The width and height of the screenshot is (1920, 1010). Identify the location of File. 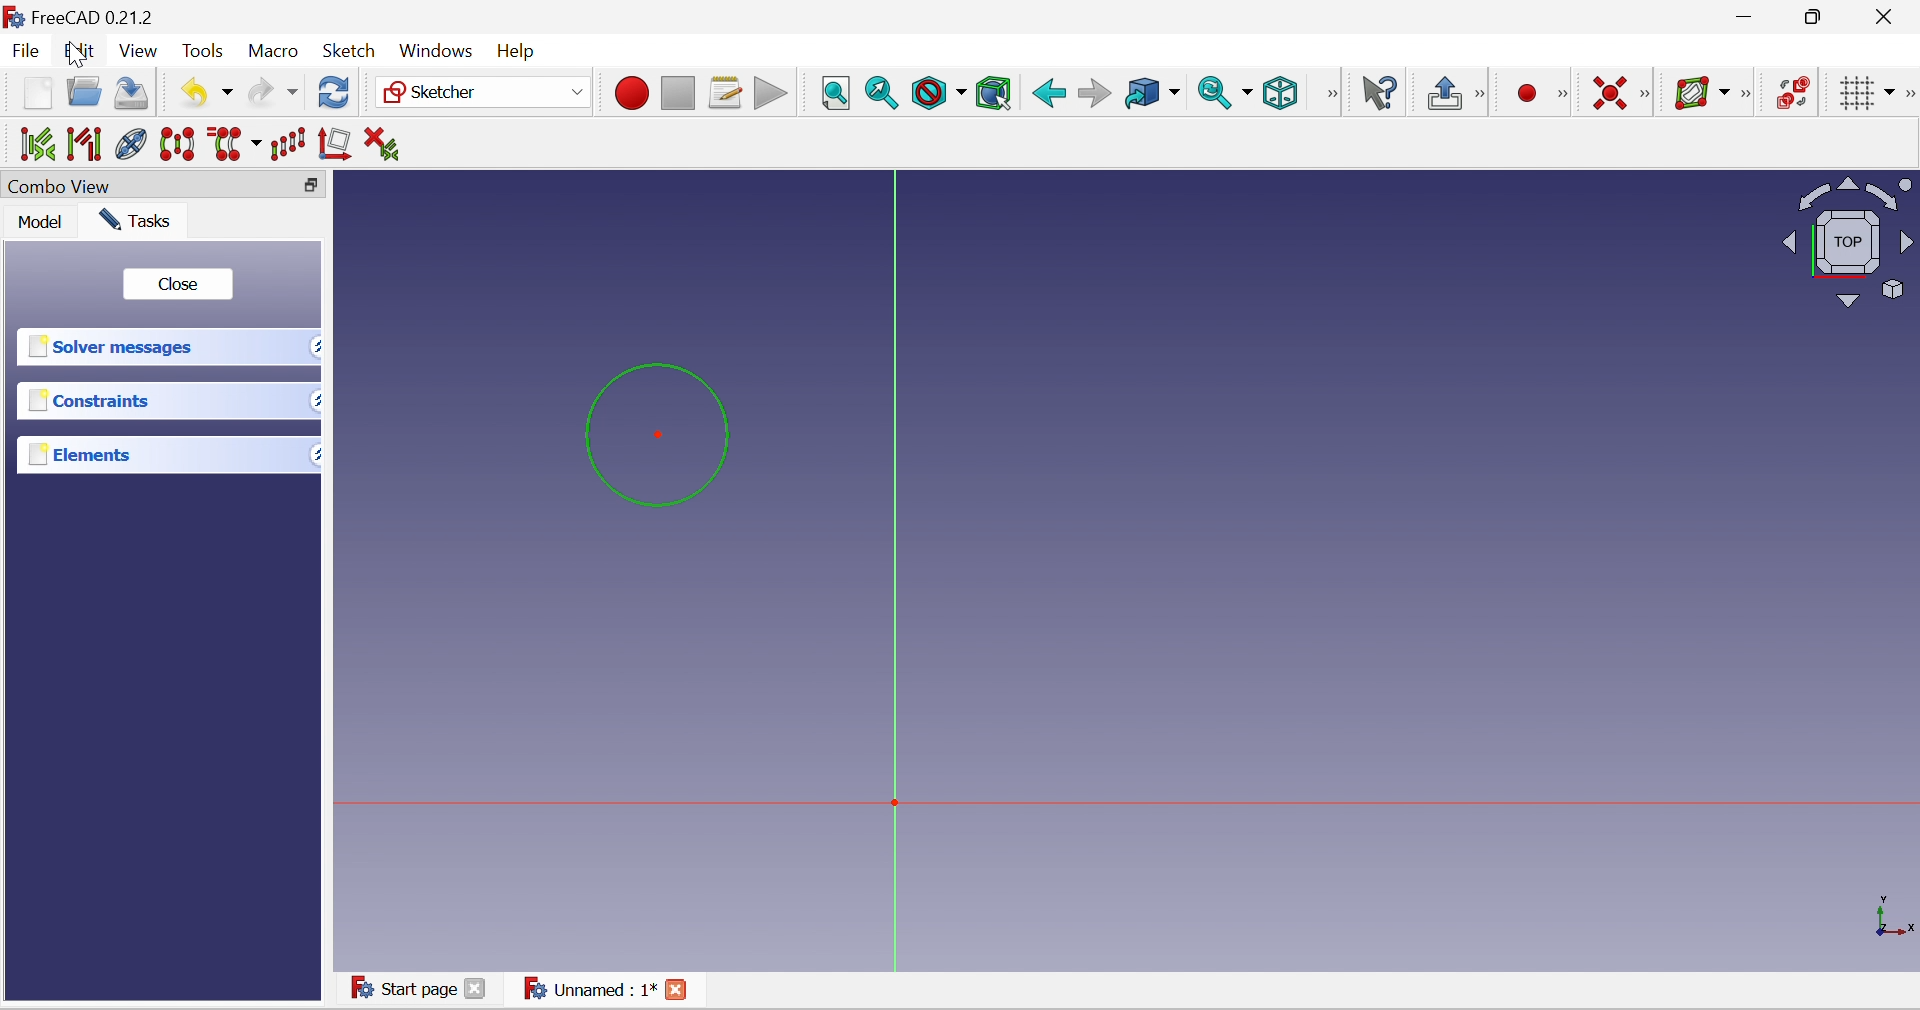
(28, 50).